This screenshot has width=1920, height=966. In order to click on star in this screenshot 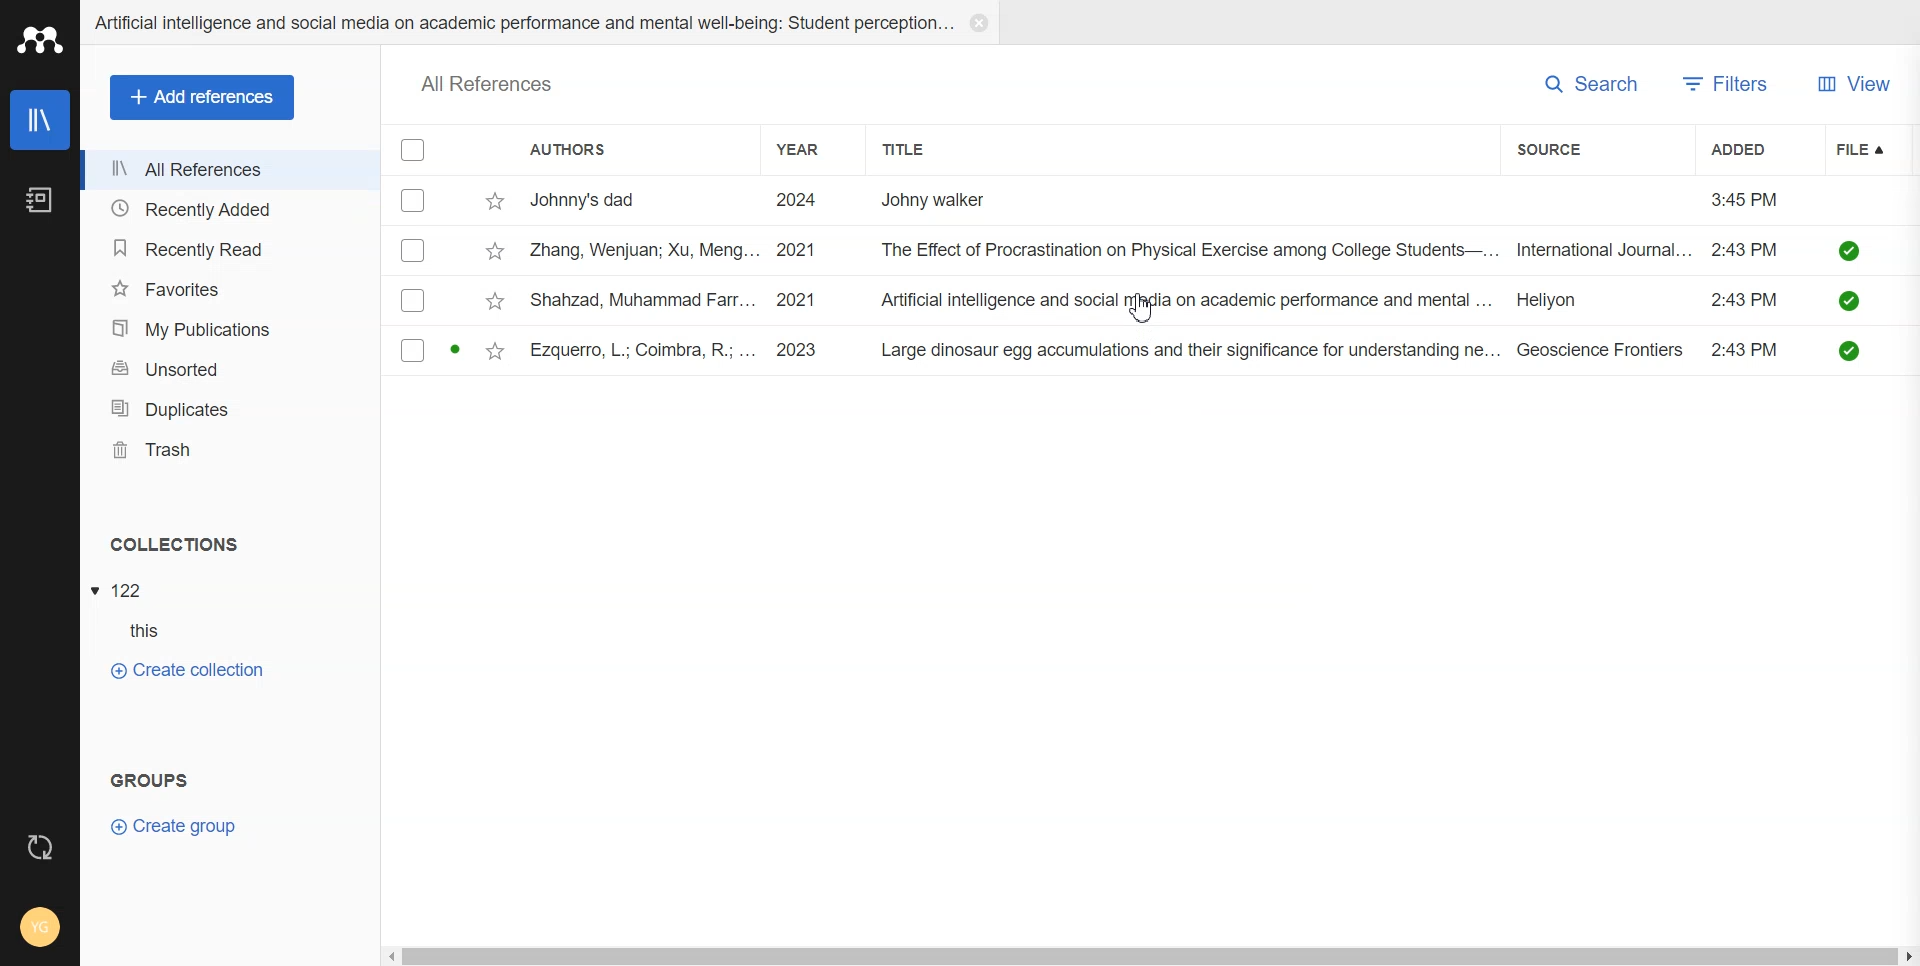, I will do `click(495, 202)`.